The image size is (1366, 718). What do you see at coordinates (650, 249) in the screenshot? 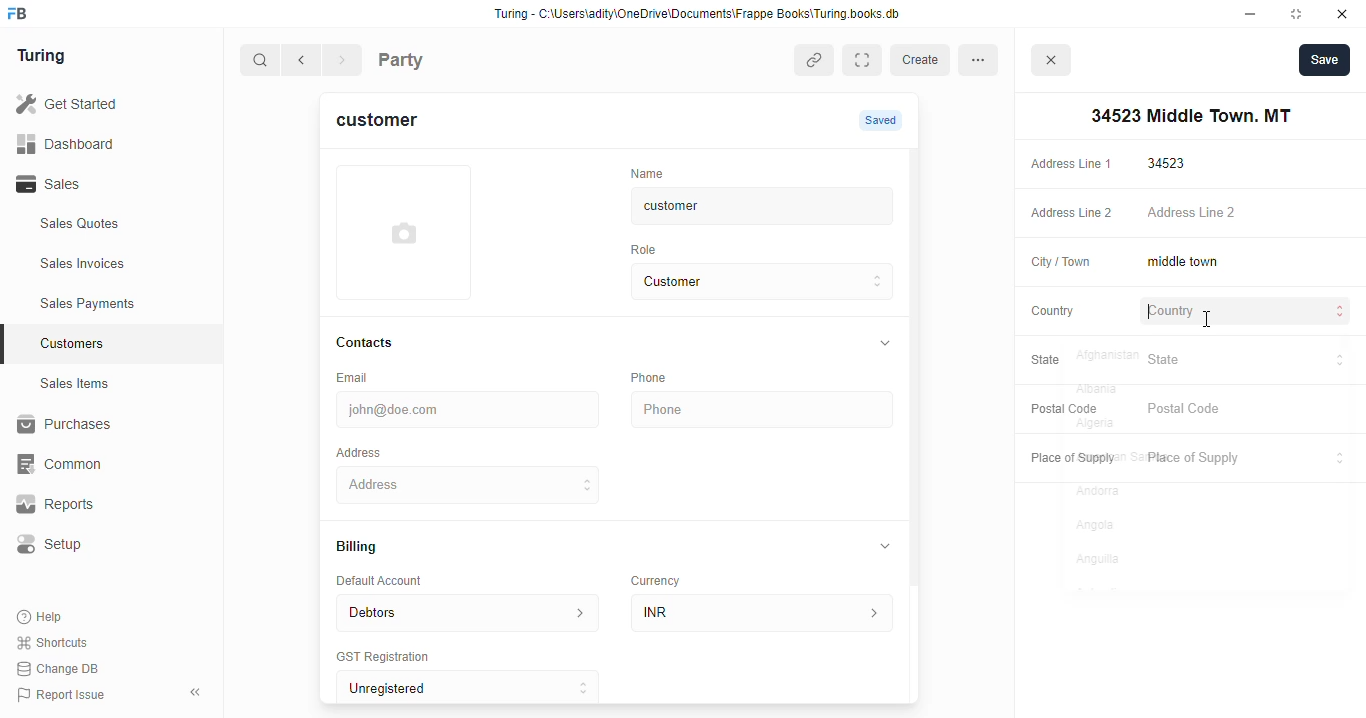
I see `Role` at bounding box center [650, 249].